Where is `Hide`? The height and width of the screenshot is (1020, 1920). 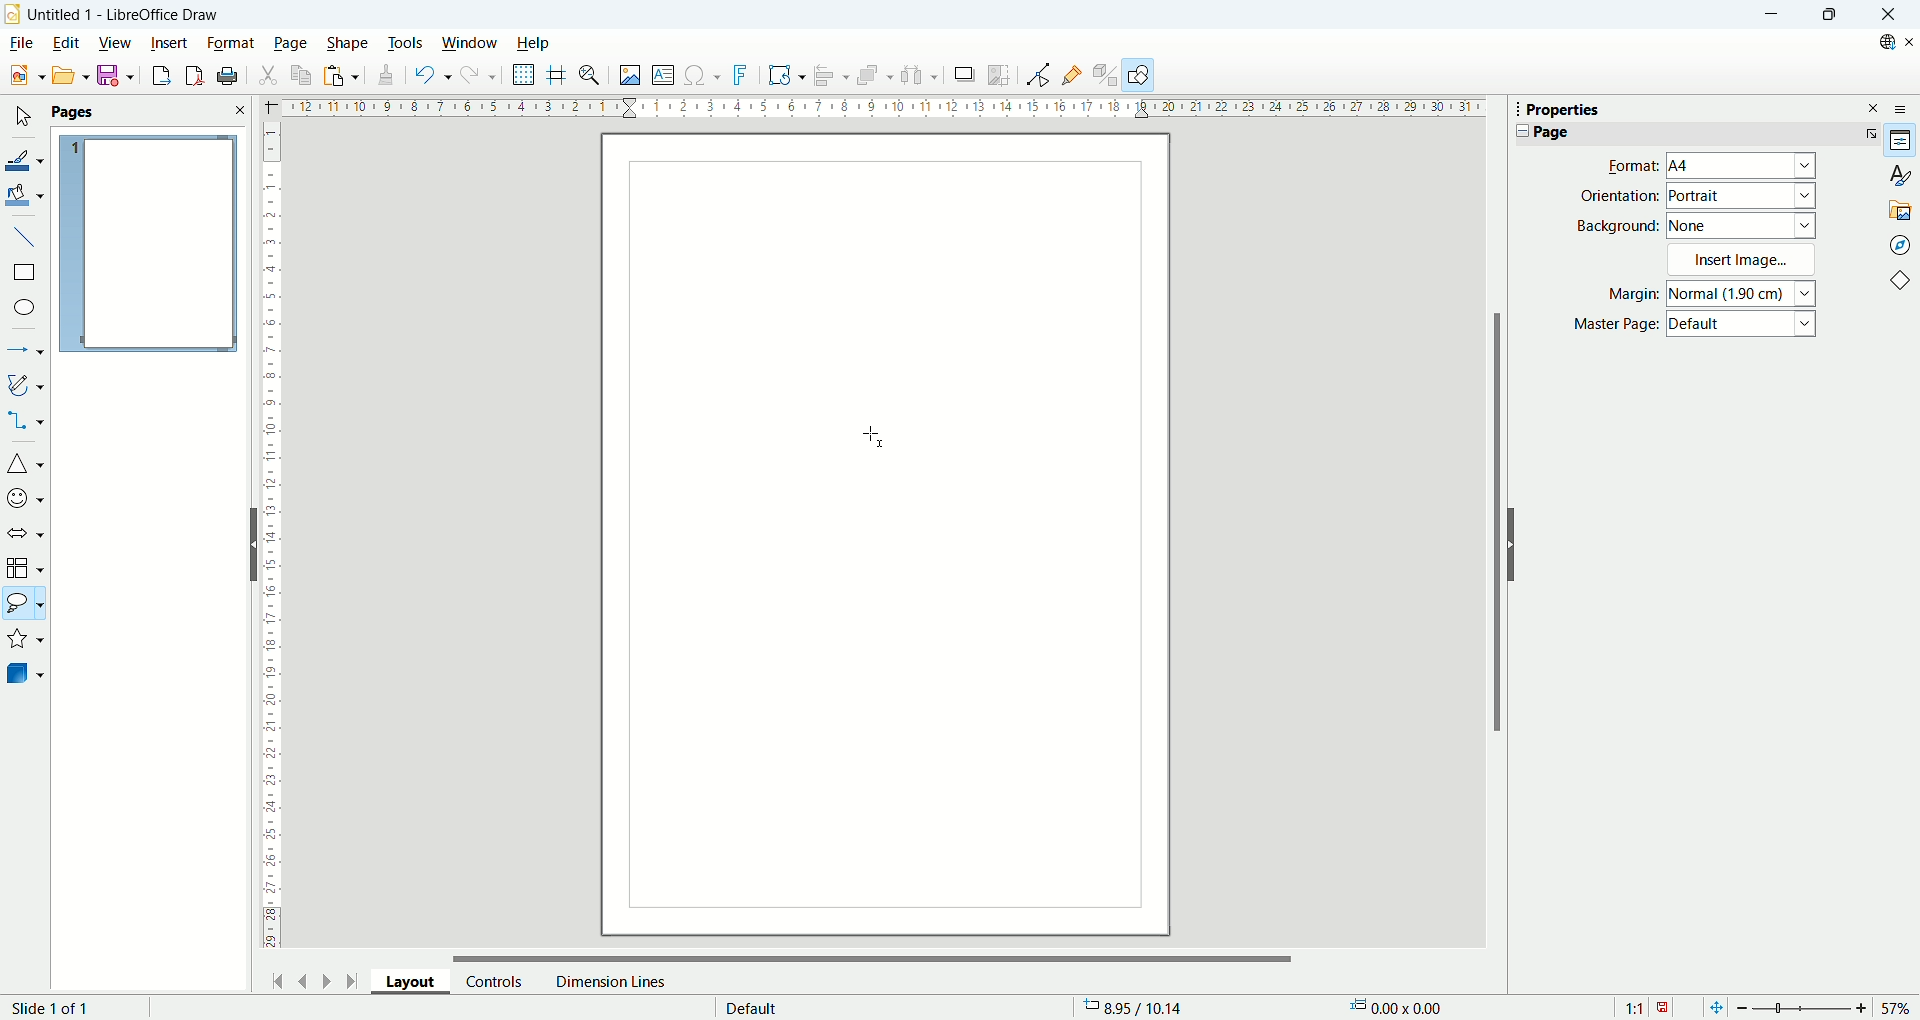
Hide is located at coordinates (250, 543).